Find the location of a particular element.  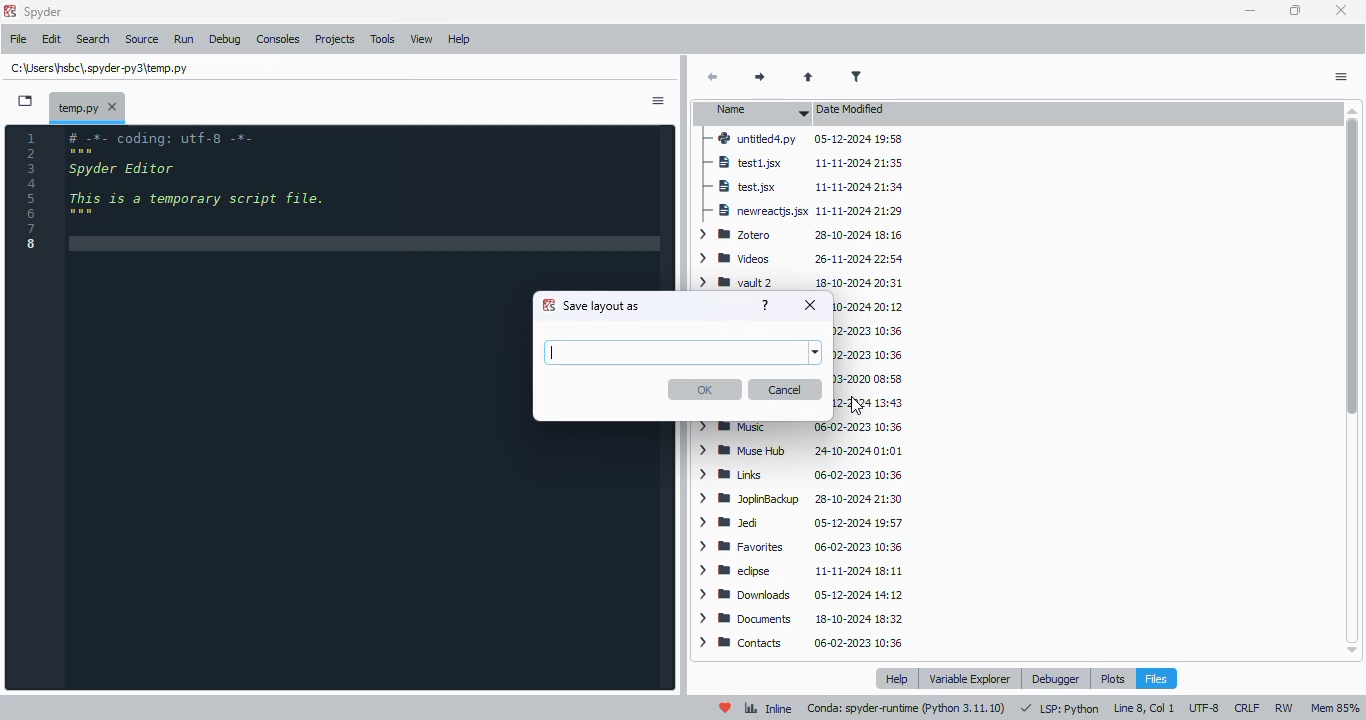

downloads is located at coordinates (802, 594).